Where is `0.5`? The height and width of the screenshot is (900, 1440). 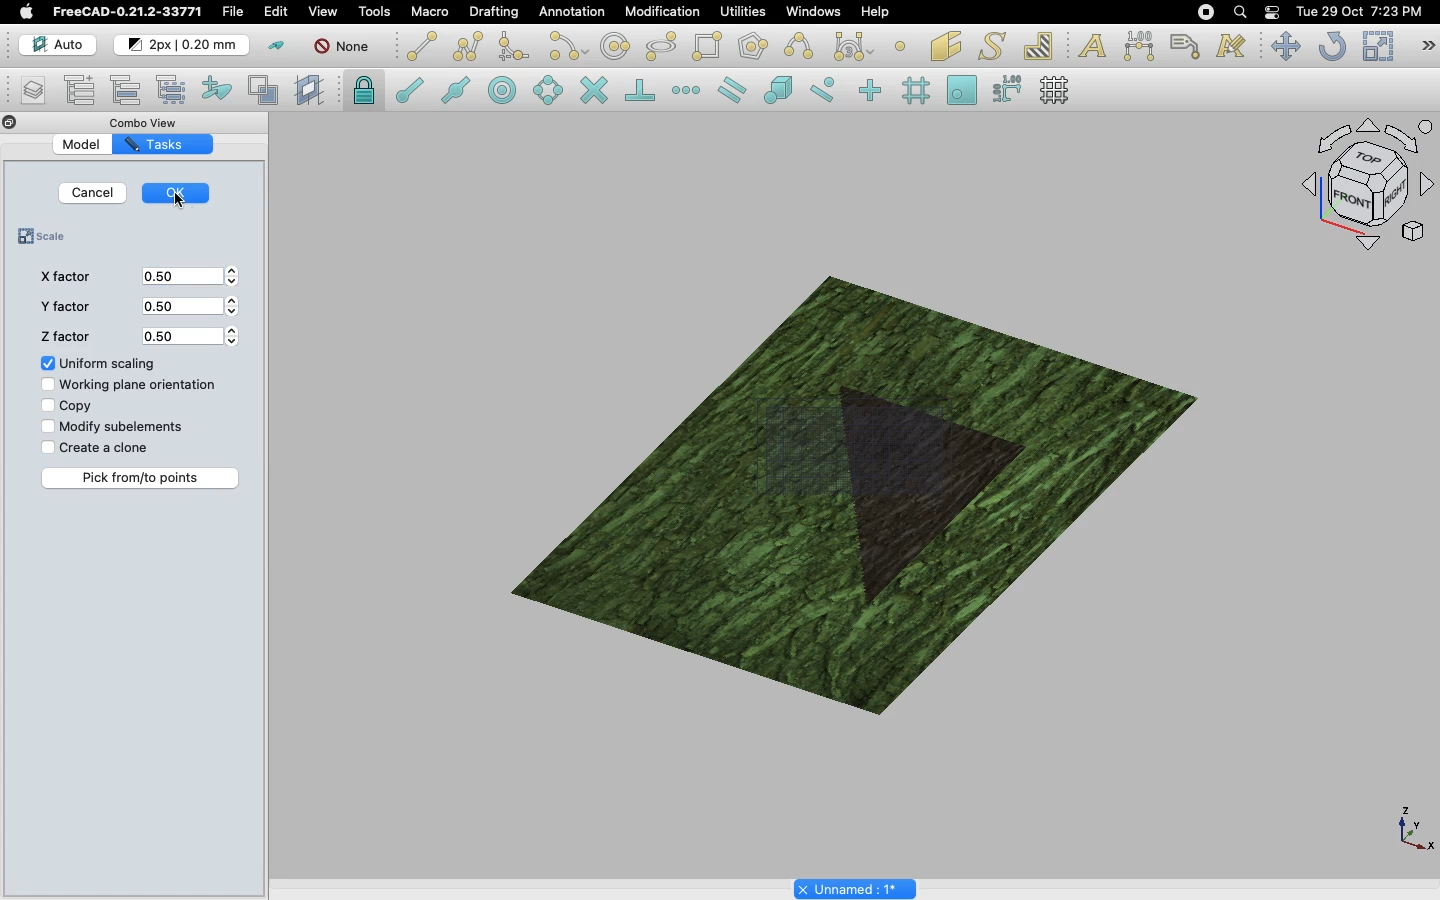
0.5 is located at coordinates (192, 307).